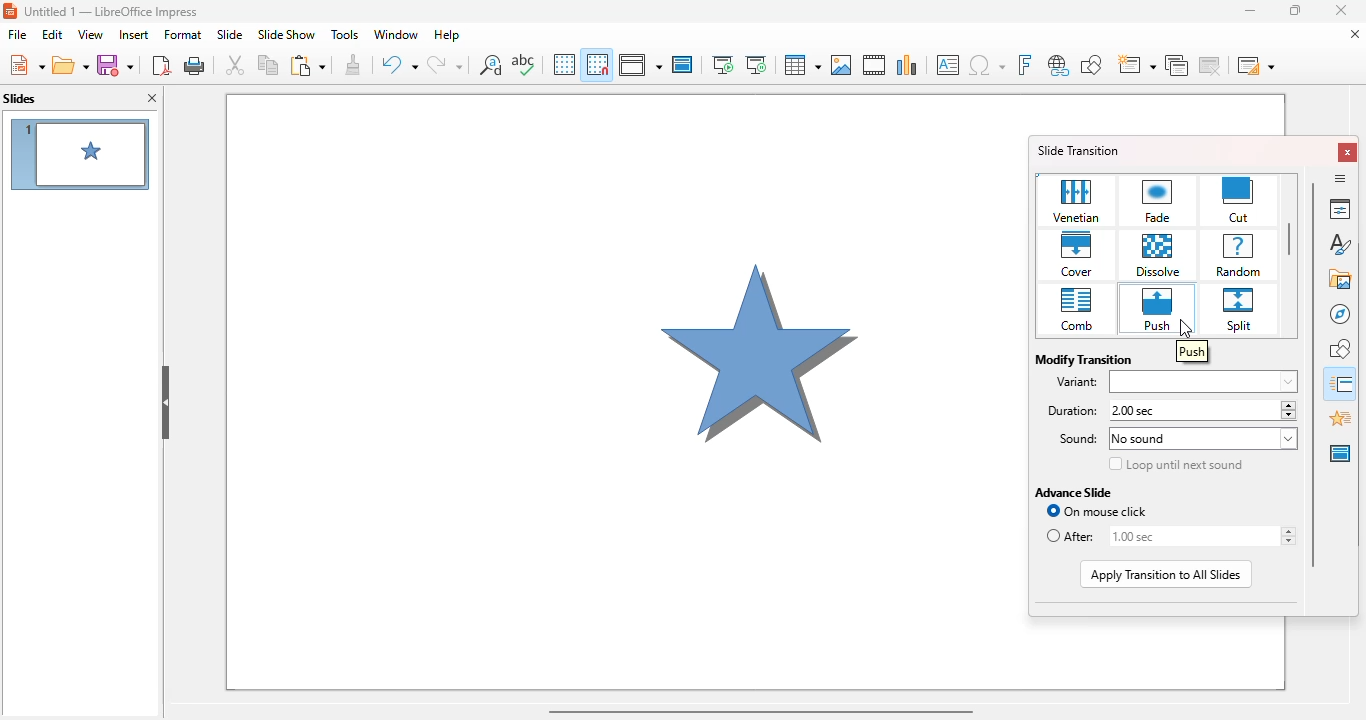 This screenshot has width=1366, height=720. Describe the element at coordinates (1240, 201) in the screenshot. I see `cut` at that location.